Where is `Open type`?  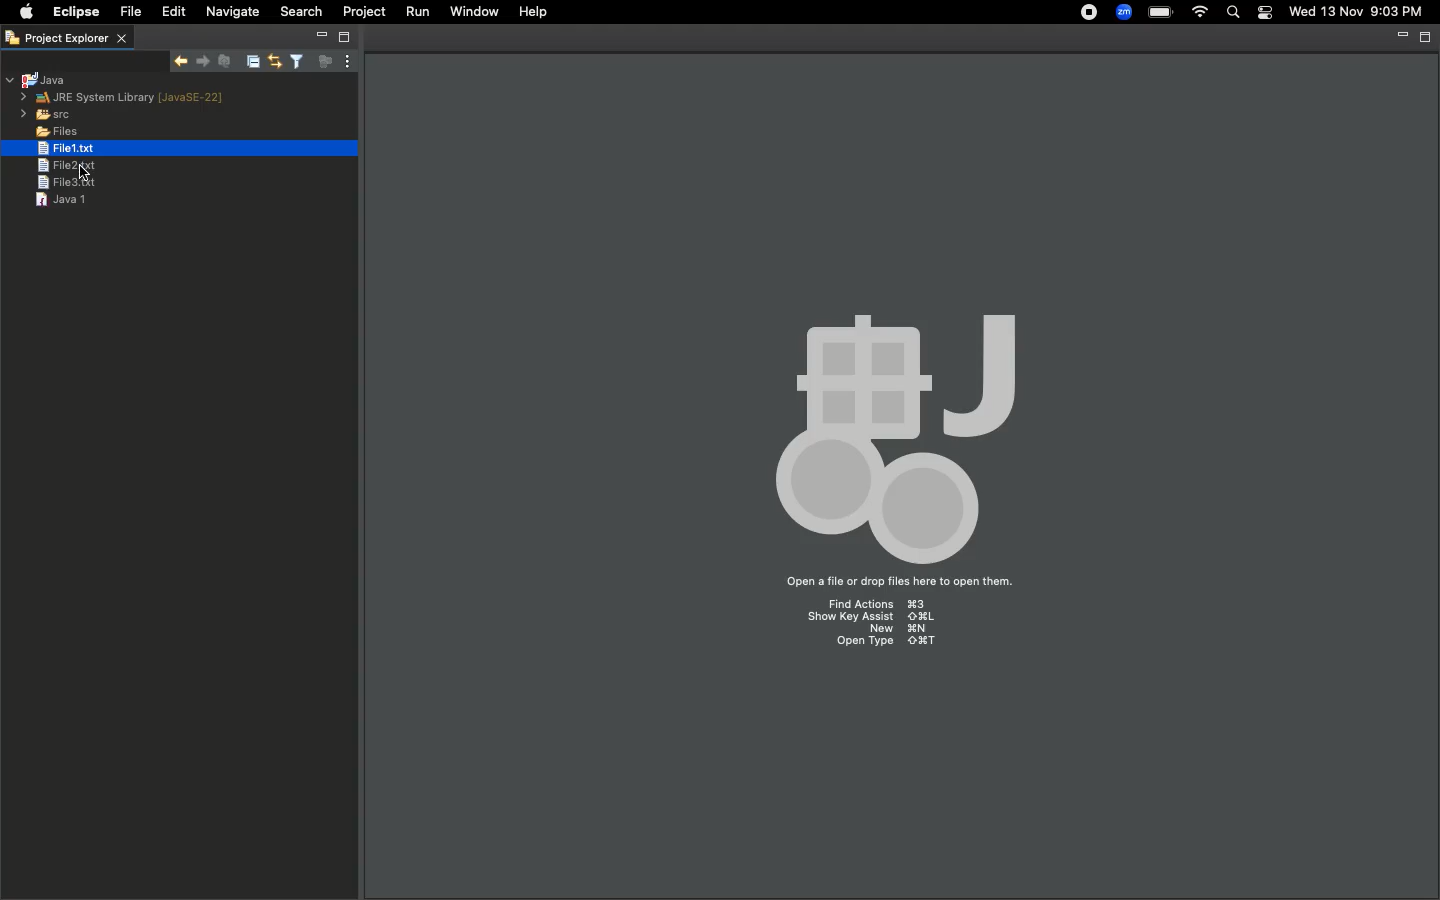 Open type is located at coordinates (879, 645).